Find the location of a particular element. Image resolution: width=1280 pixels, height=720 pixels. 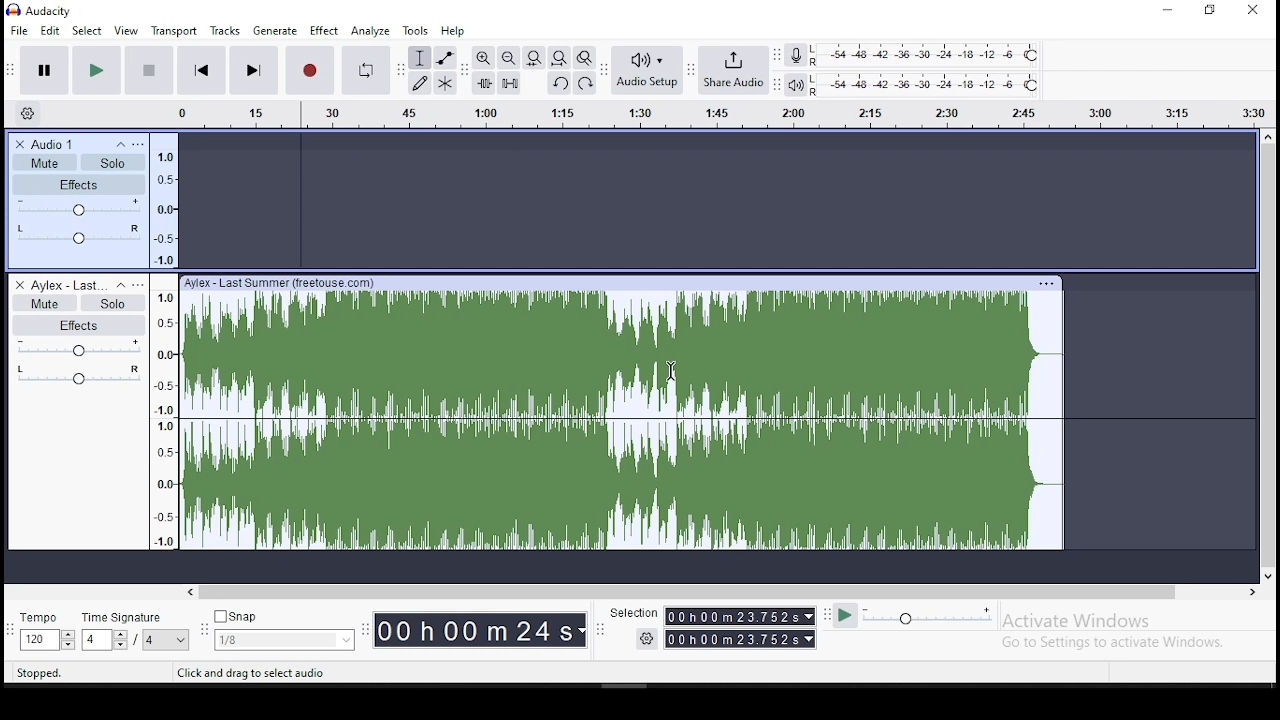

recording level is located at coordinates (928, 56).